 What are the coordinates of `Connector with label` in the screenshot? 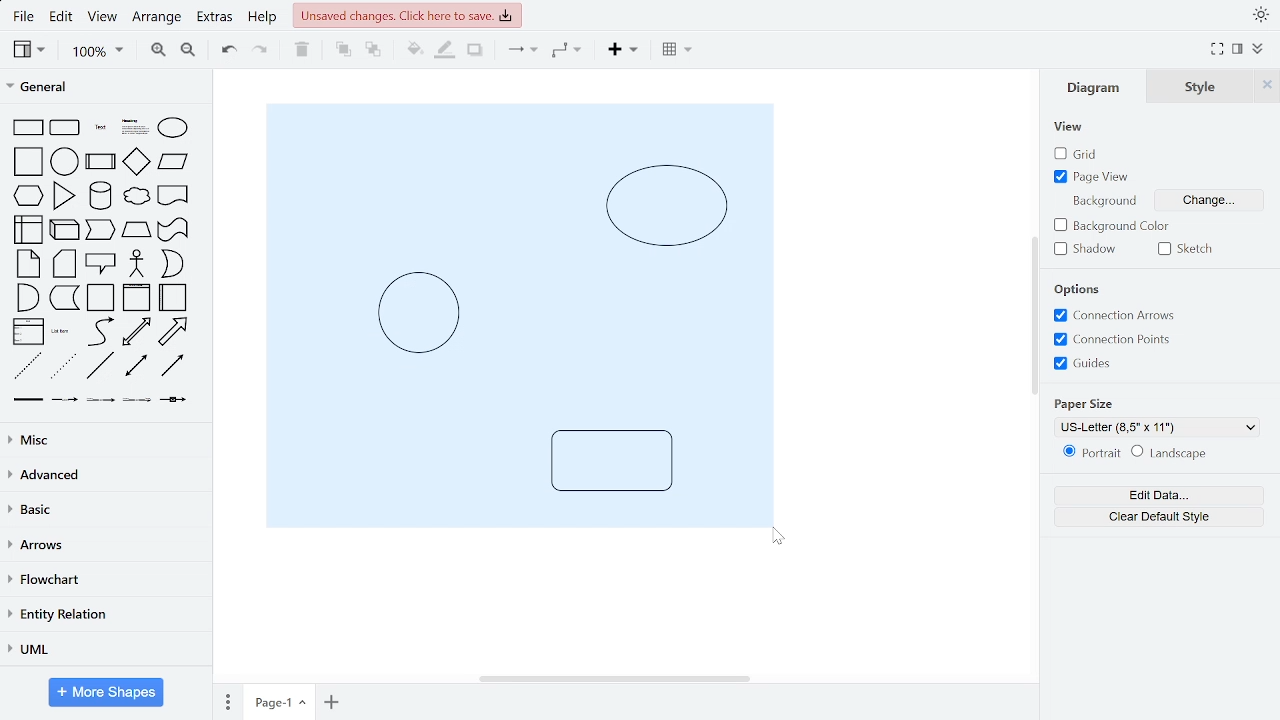 It's located at (65, 403).